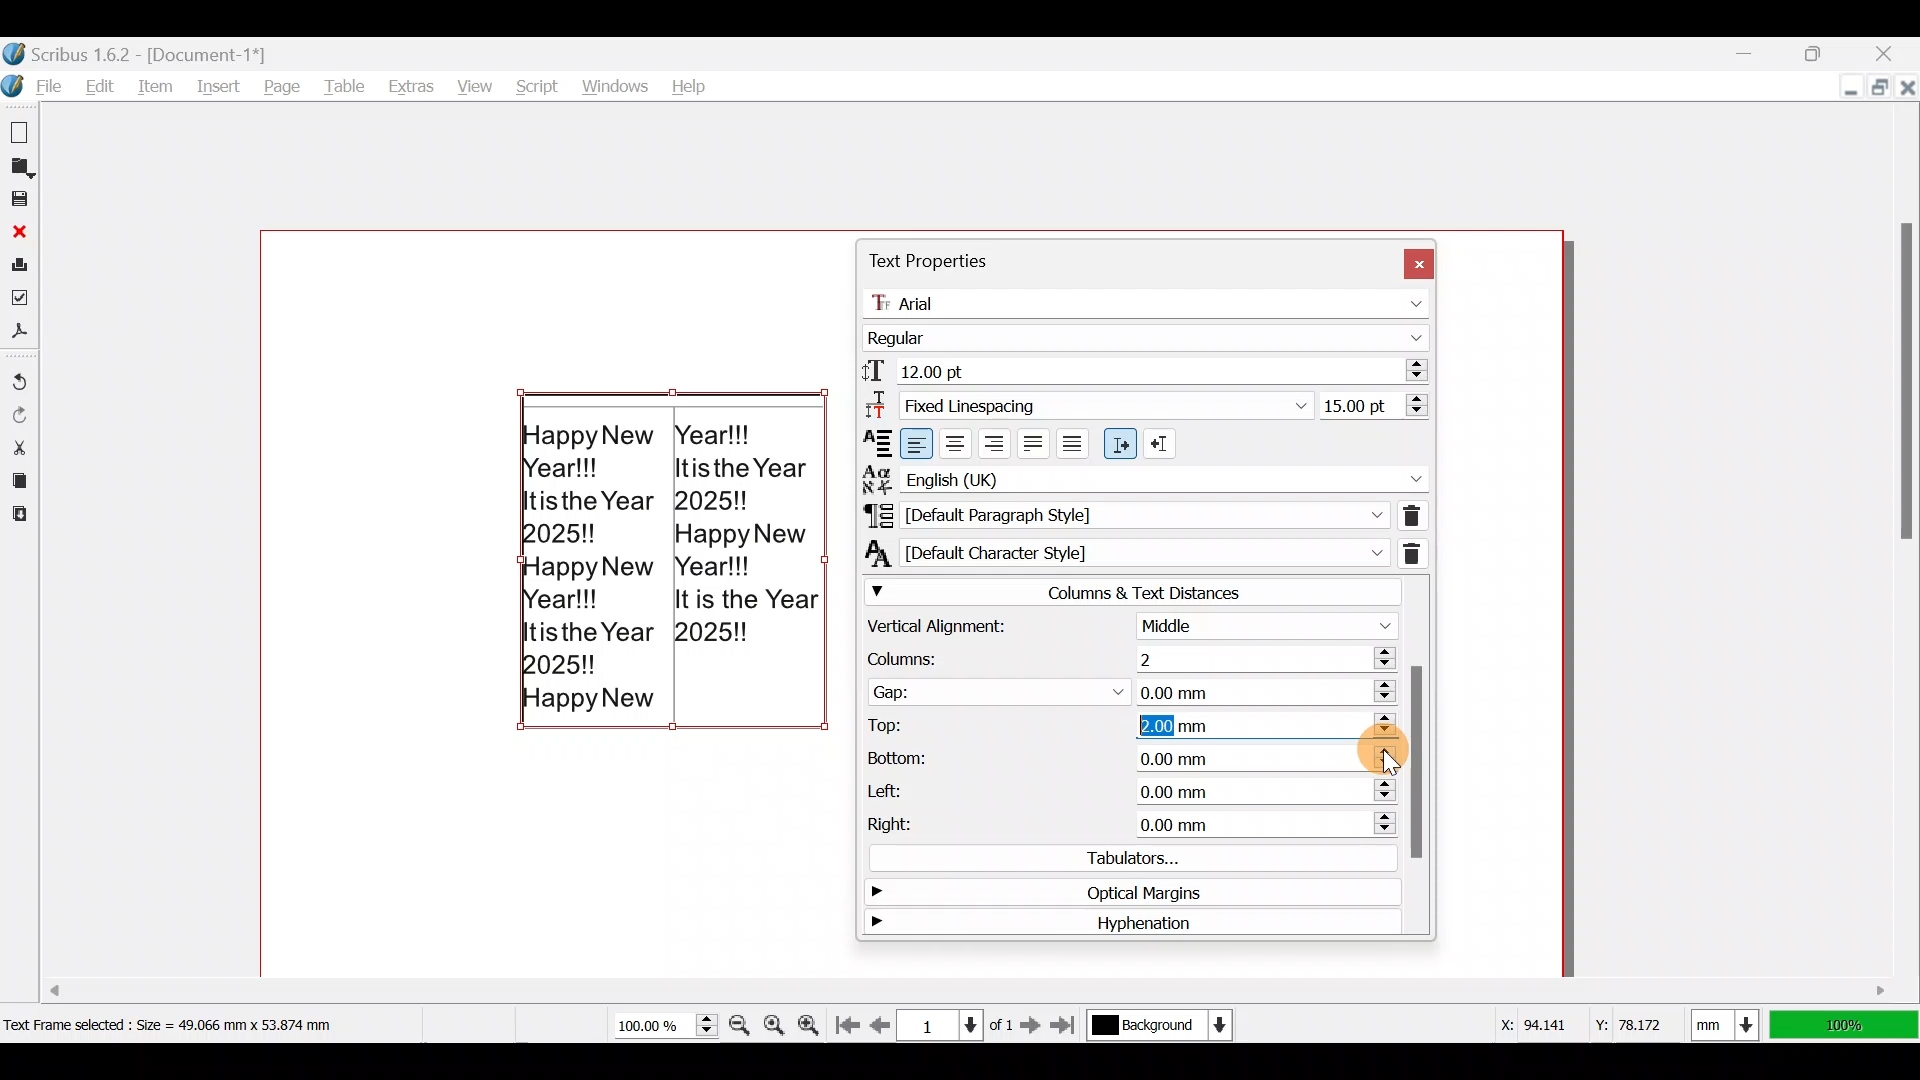 The image size is (1920, 1080). Describe the element at coordinates (1142, 370) in the screenshot. I see `Font size` at that location.